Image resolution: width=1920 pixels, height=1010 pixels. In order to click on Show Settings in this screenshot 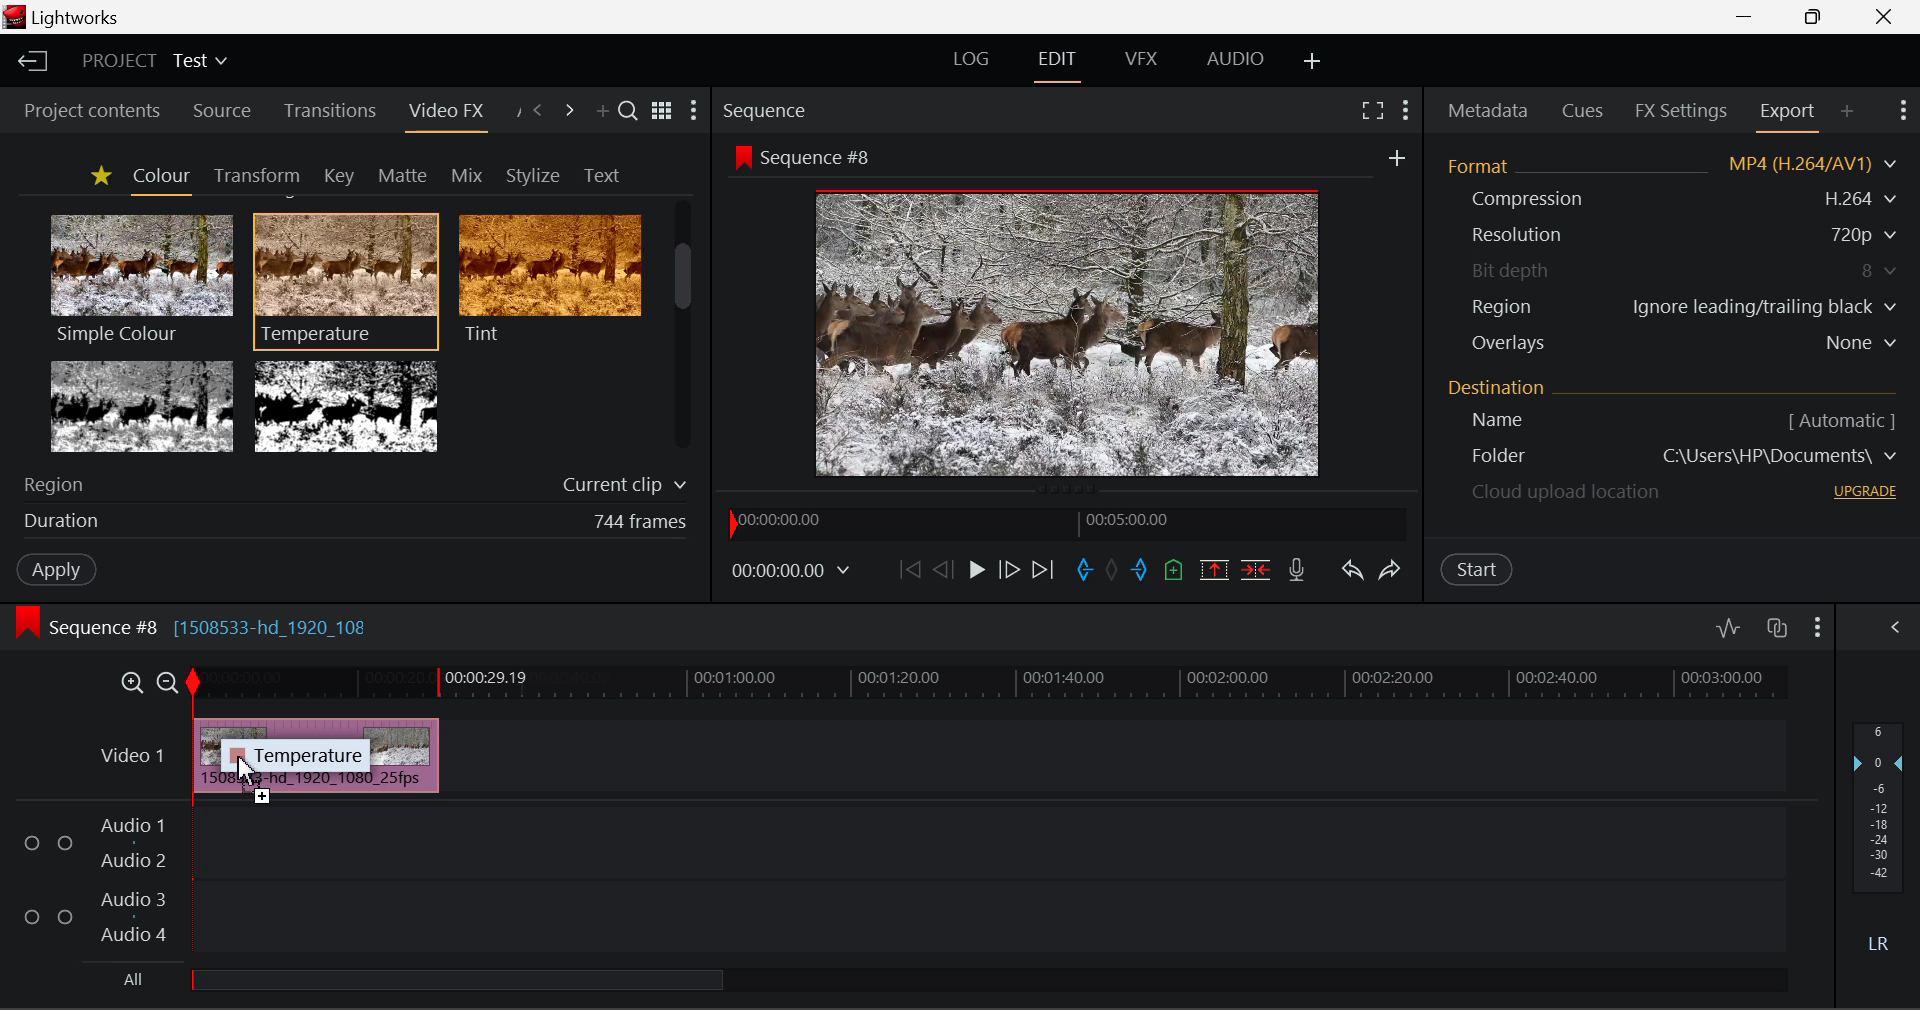, I will do `click(694, 110)`.